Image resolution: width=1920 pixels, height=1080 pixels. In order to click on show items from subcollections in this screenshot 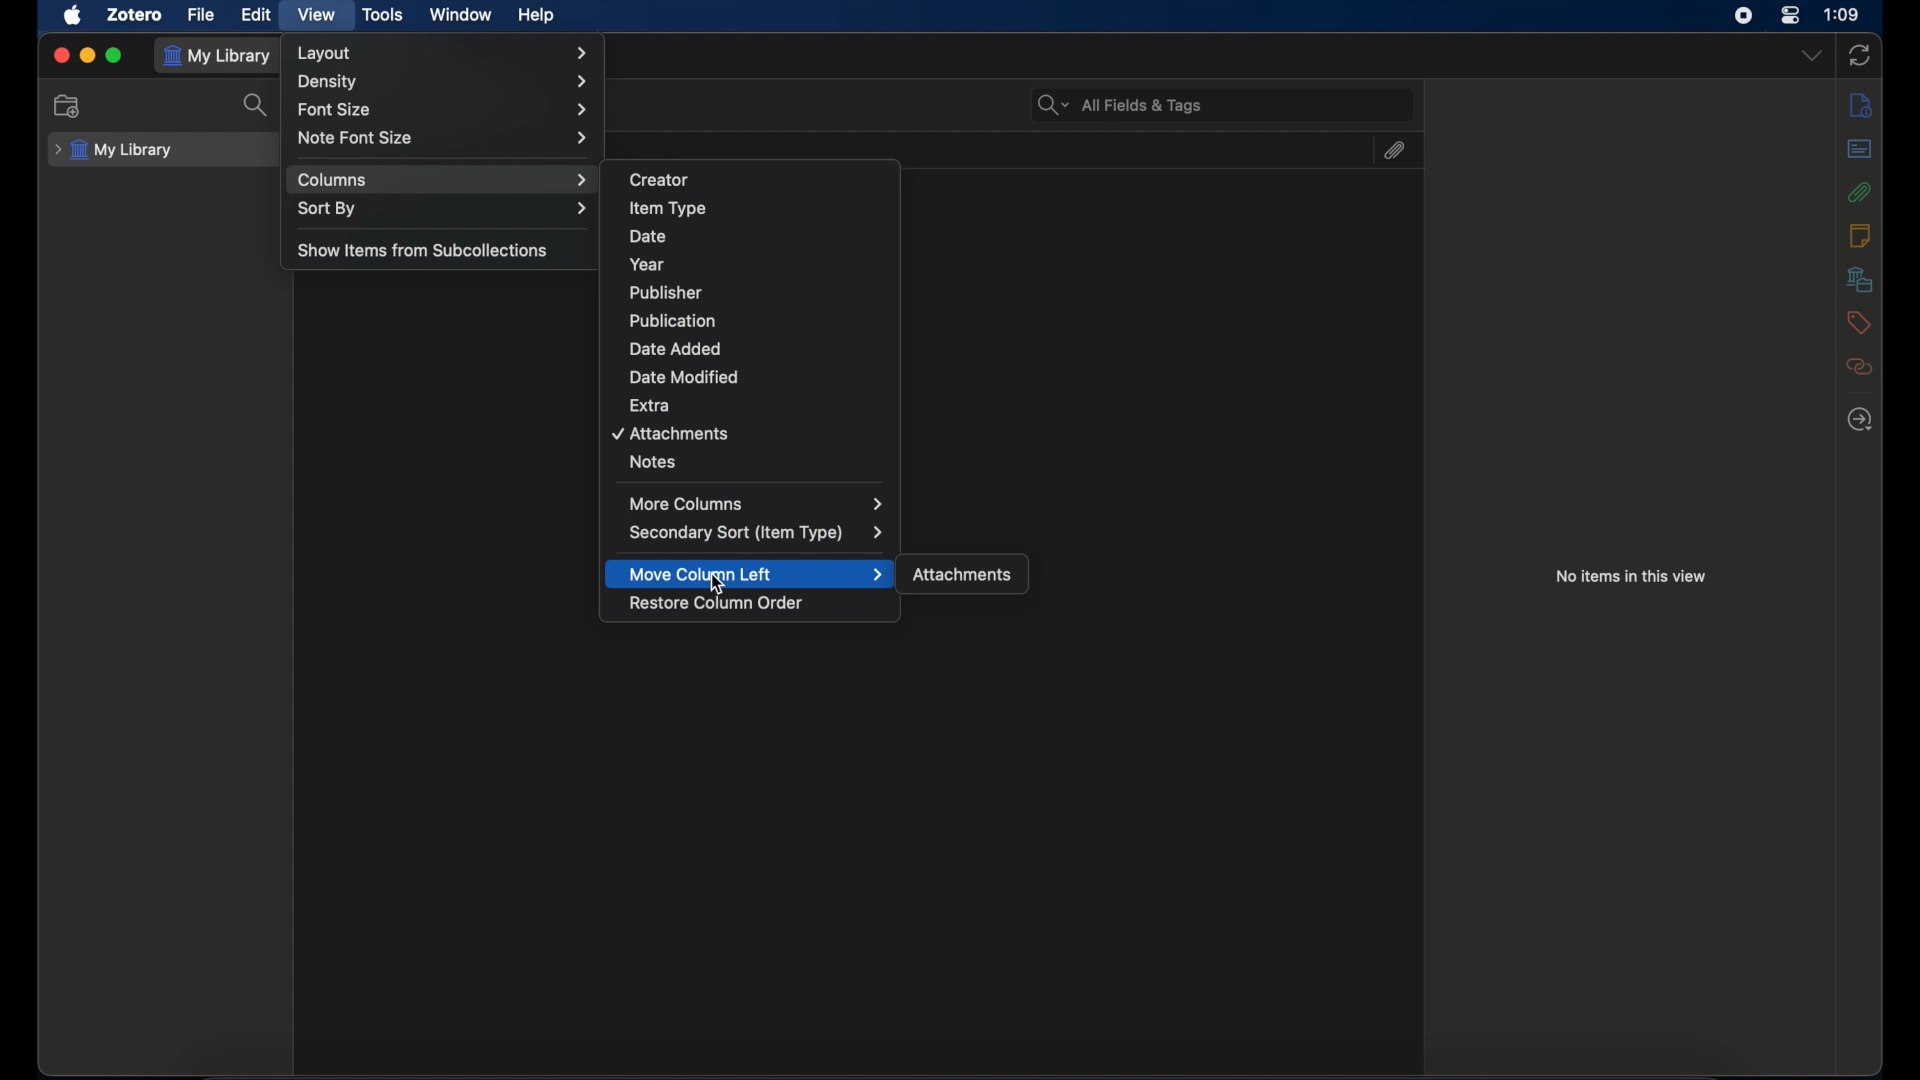, I will do `click(424, 250)`.